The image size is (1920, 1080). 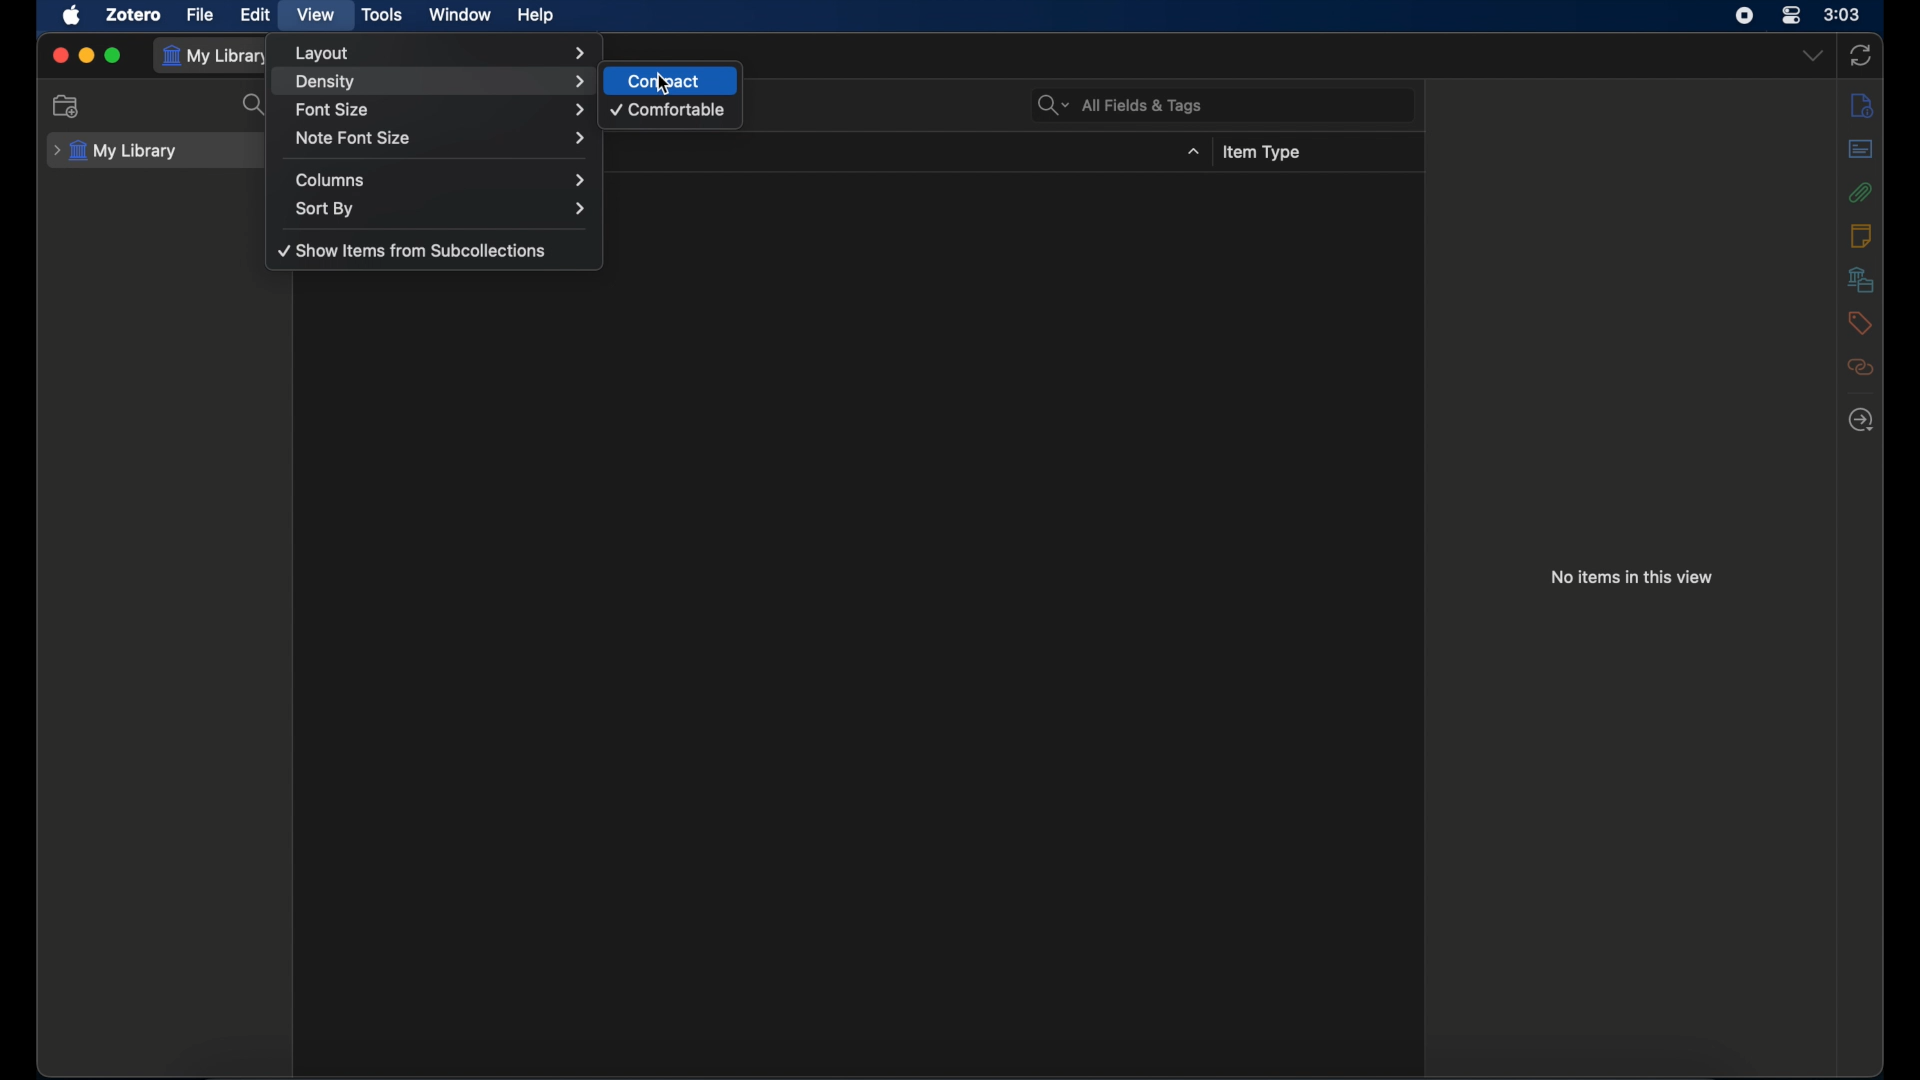 I want to click on note font size, so click(x=442, y=137).